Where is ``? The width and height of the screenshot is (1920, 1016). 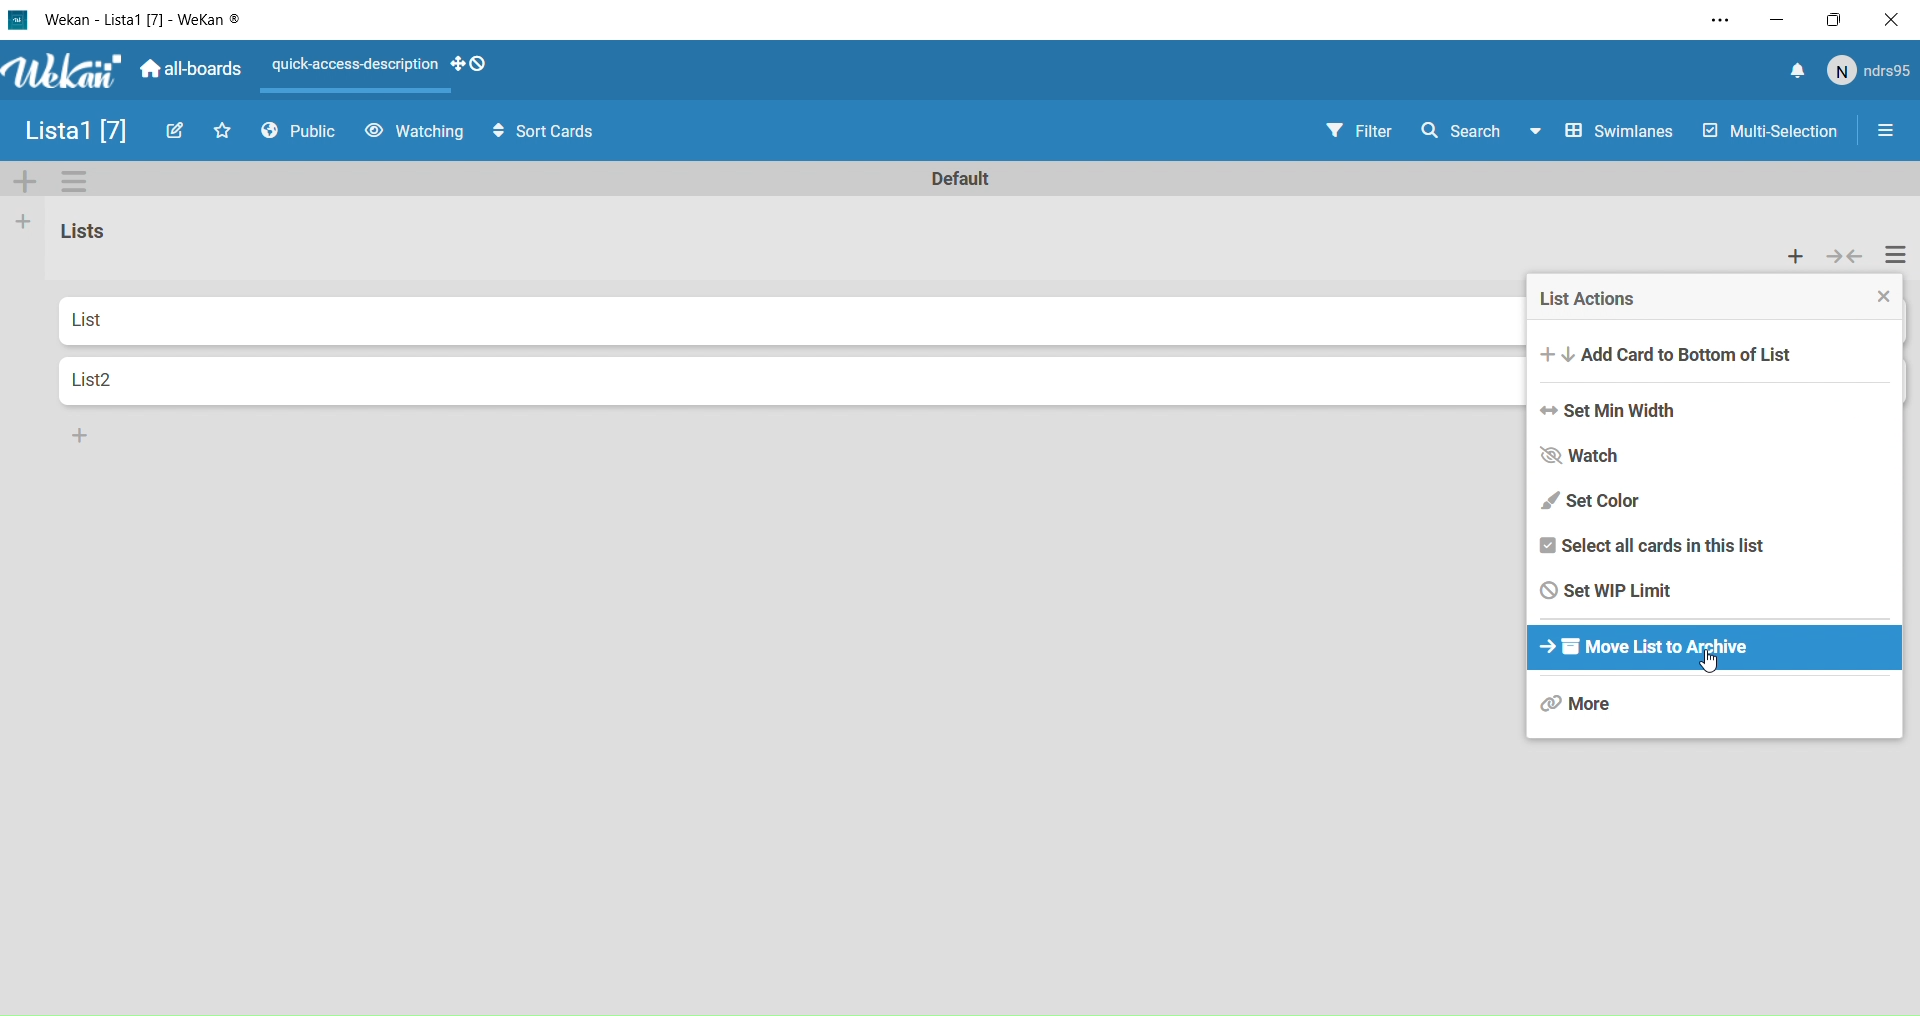
 is located at coordinates (781, 383).